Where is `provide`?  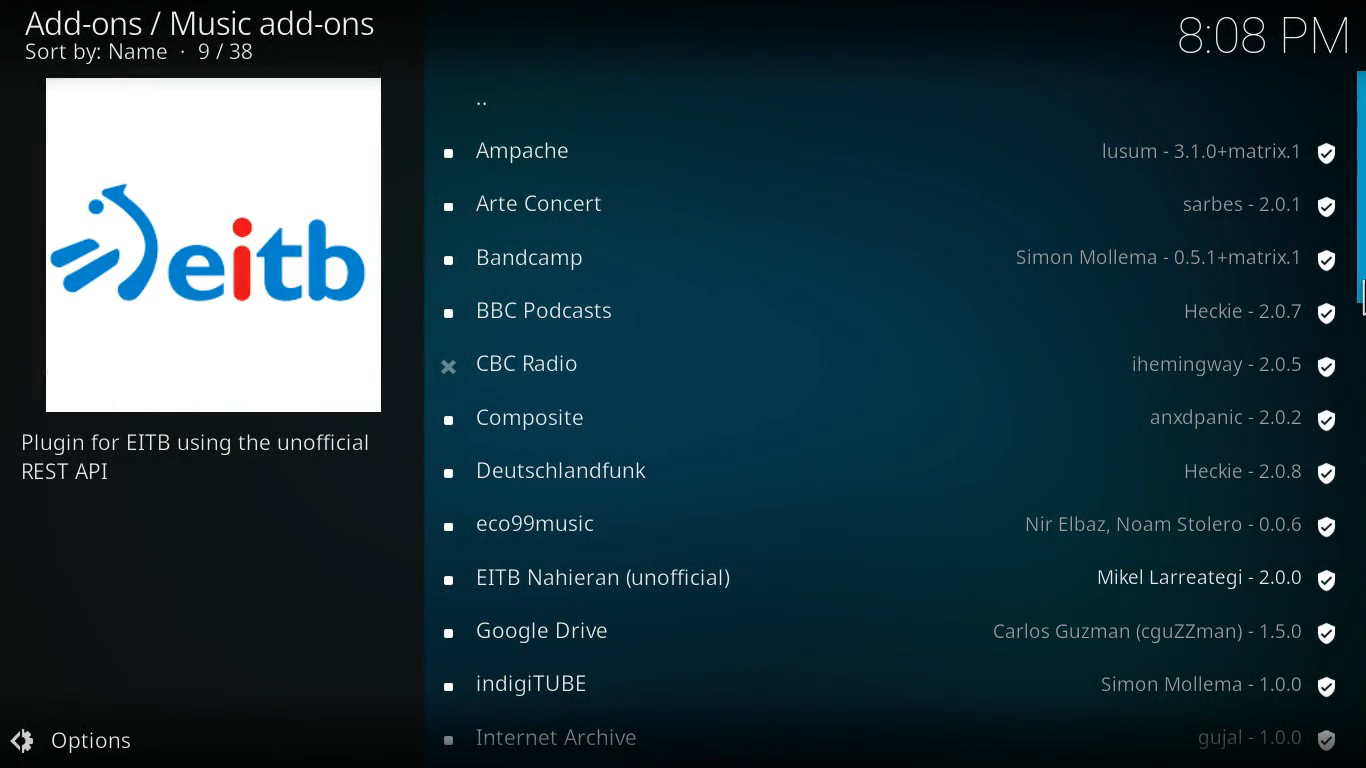 provide is located at coordinates (1234, 363).